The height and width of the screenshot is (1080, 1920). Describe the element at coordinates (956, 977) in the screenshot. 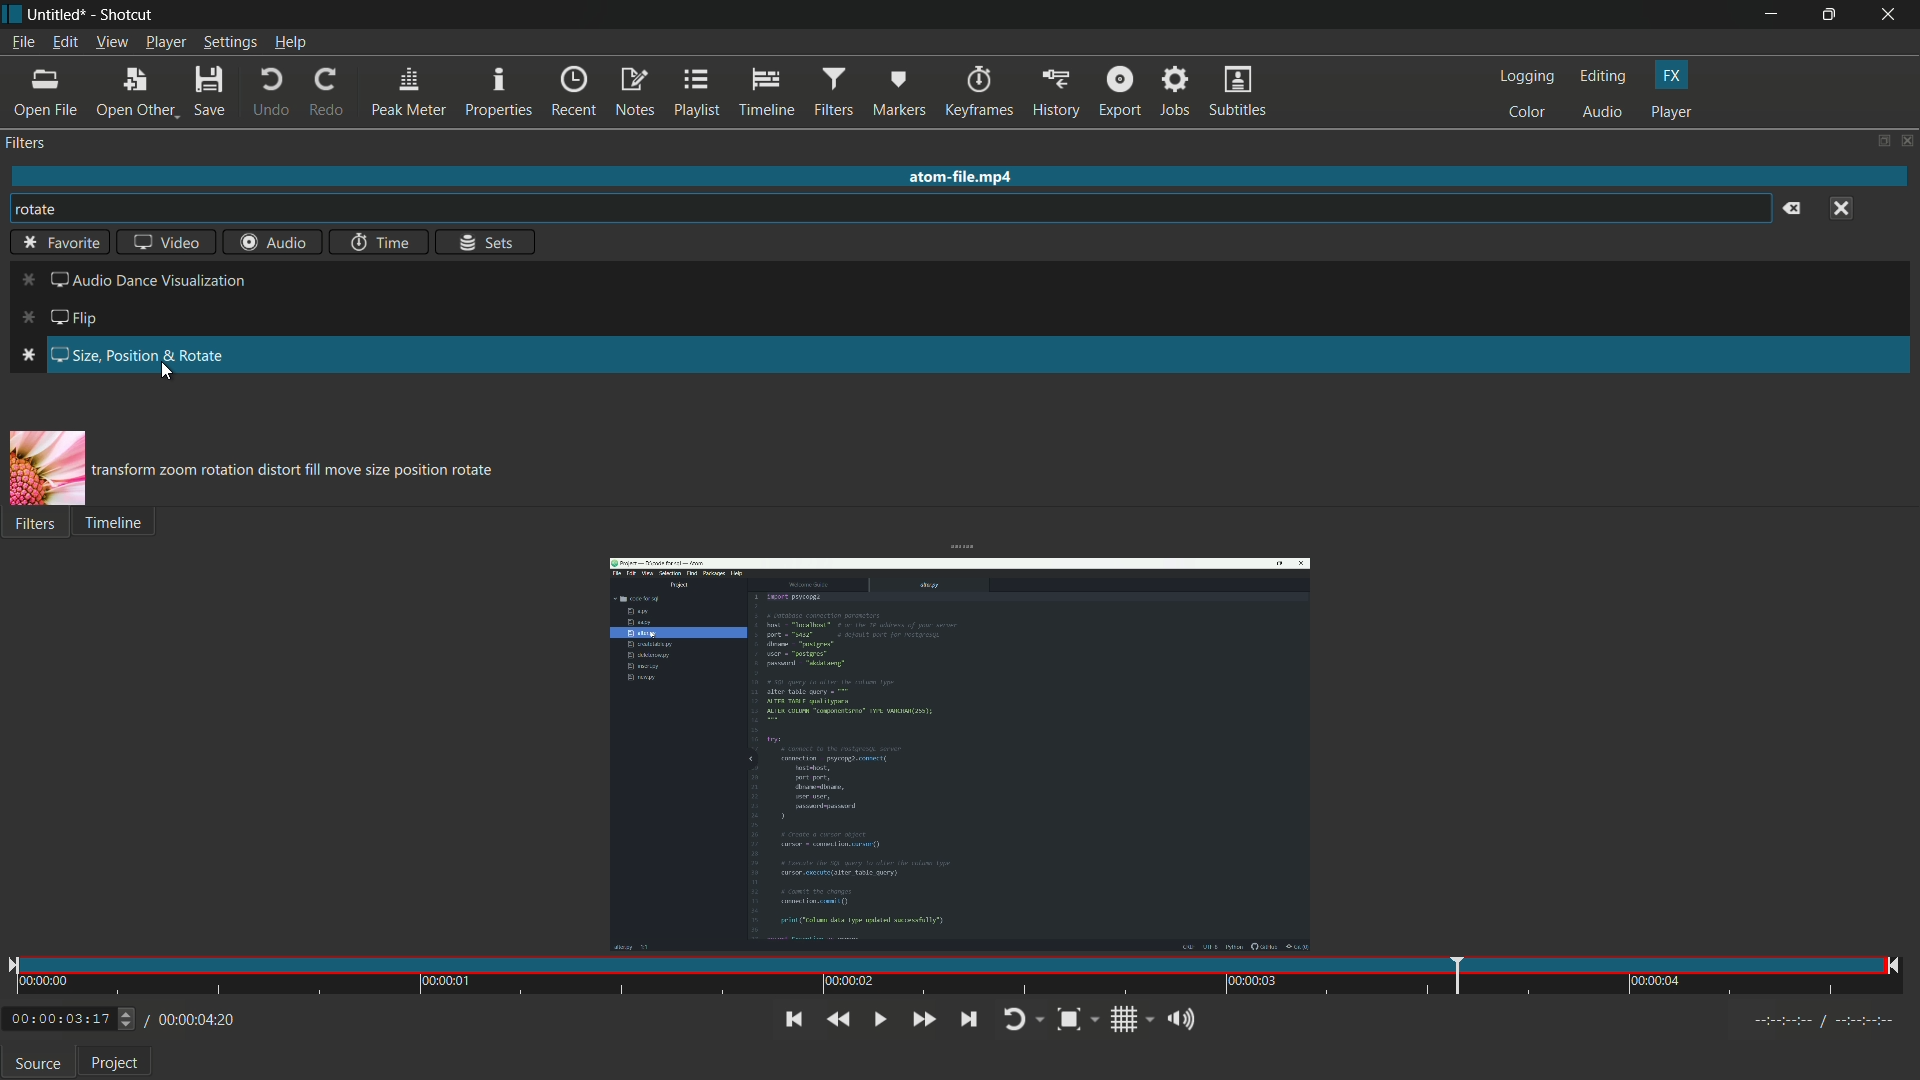

I see `time and position` at that location.